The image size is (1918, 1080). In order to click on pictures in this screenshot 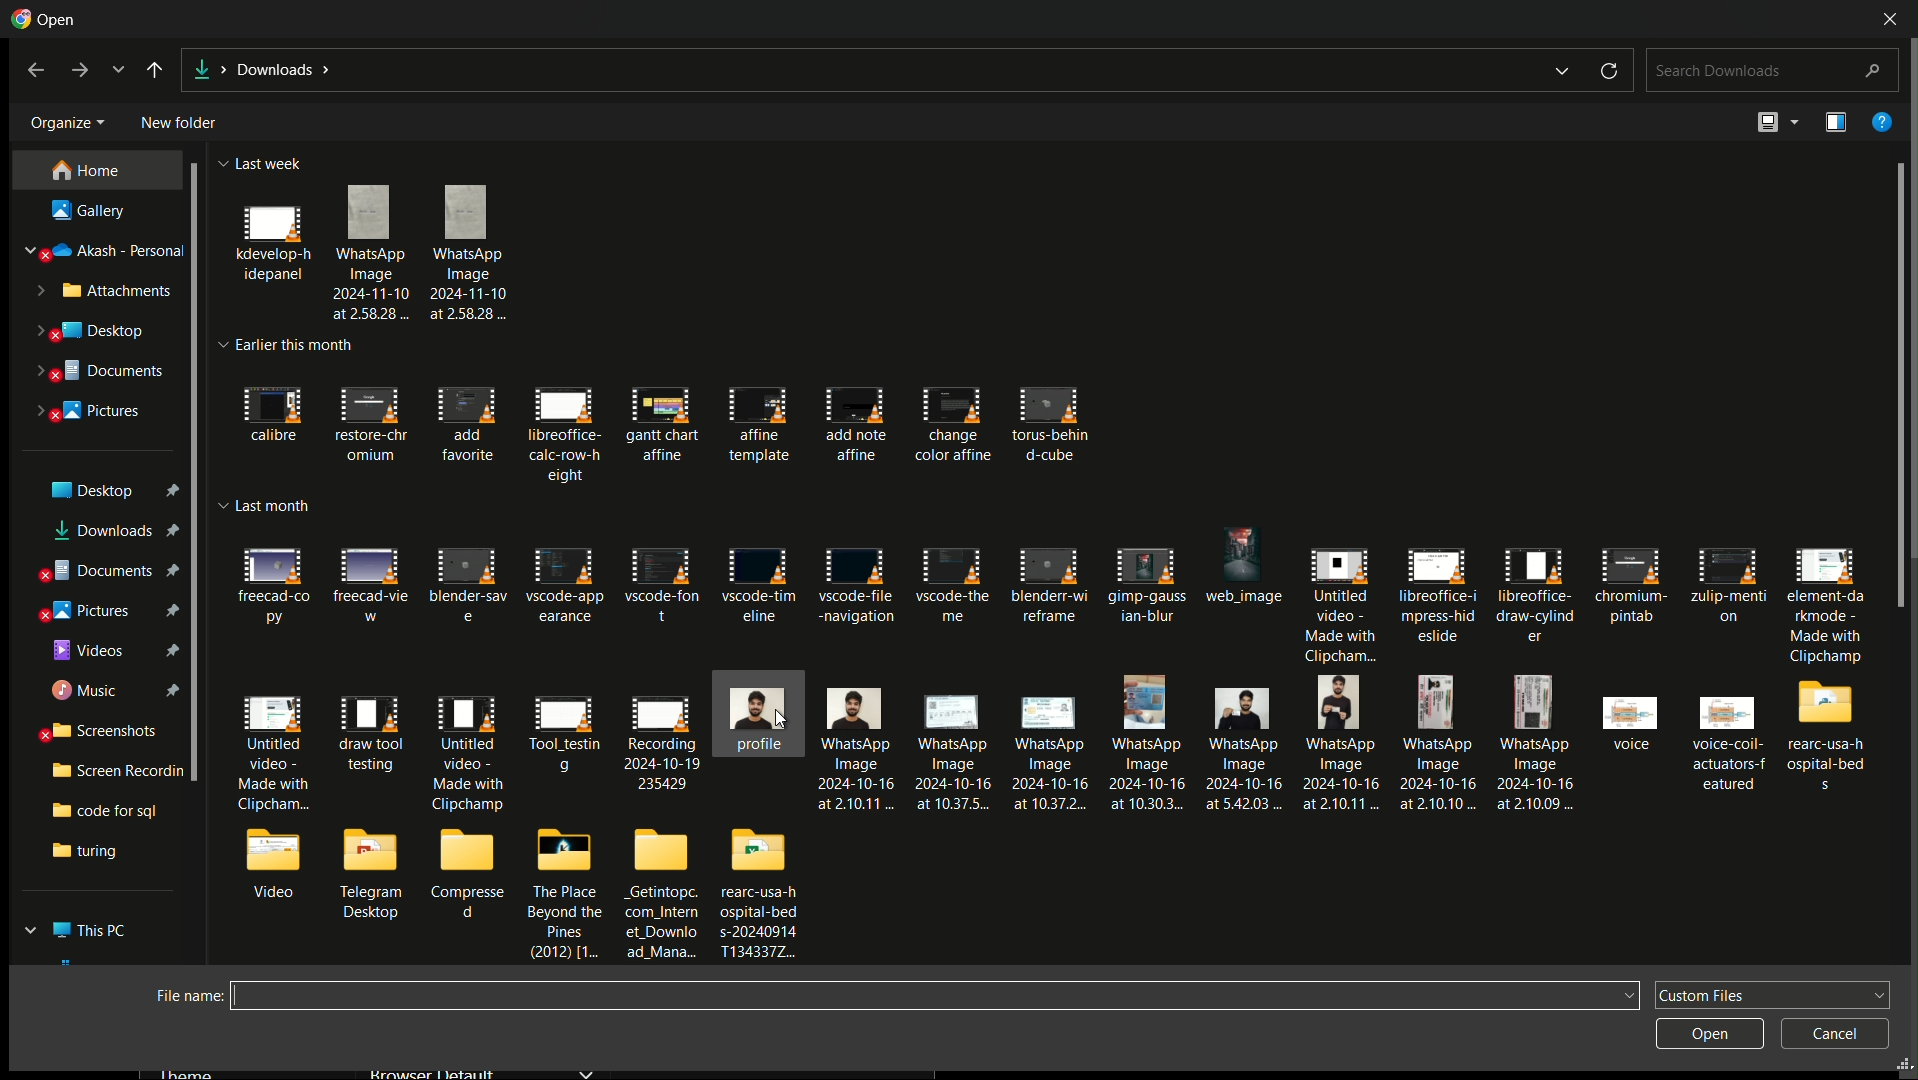, I will do `click(107, 612)`.